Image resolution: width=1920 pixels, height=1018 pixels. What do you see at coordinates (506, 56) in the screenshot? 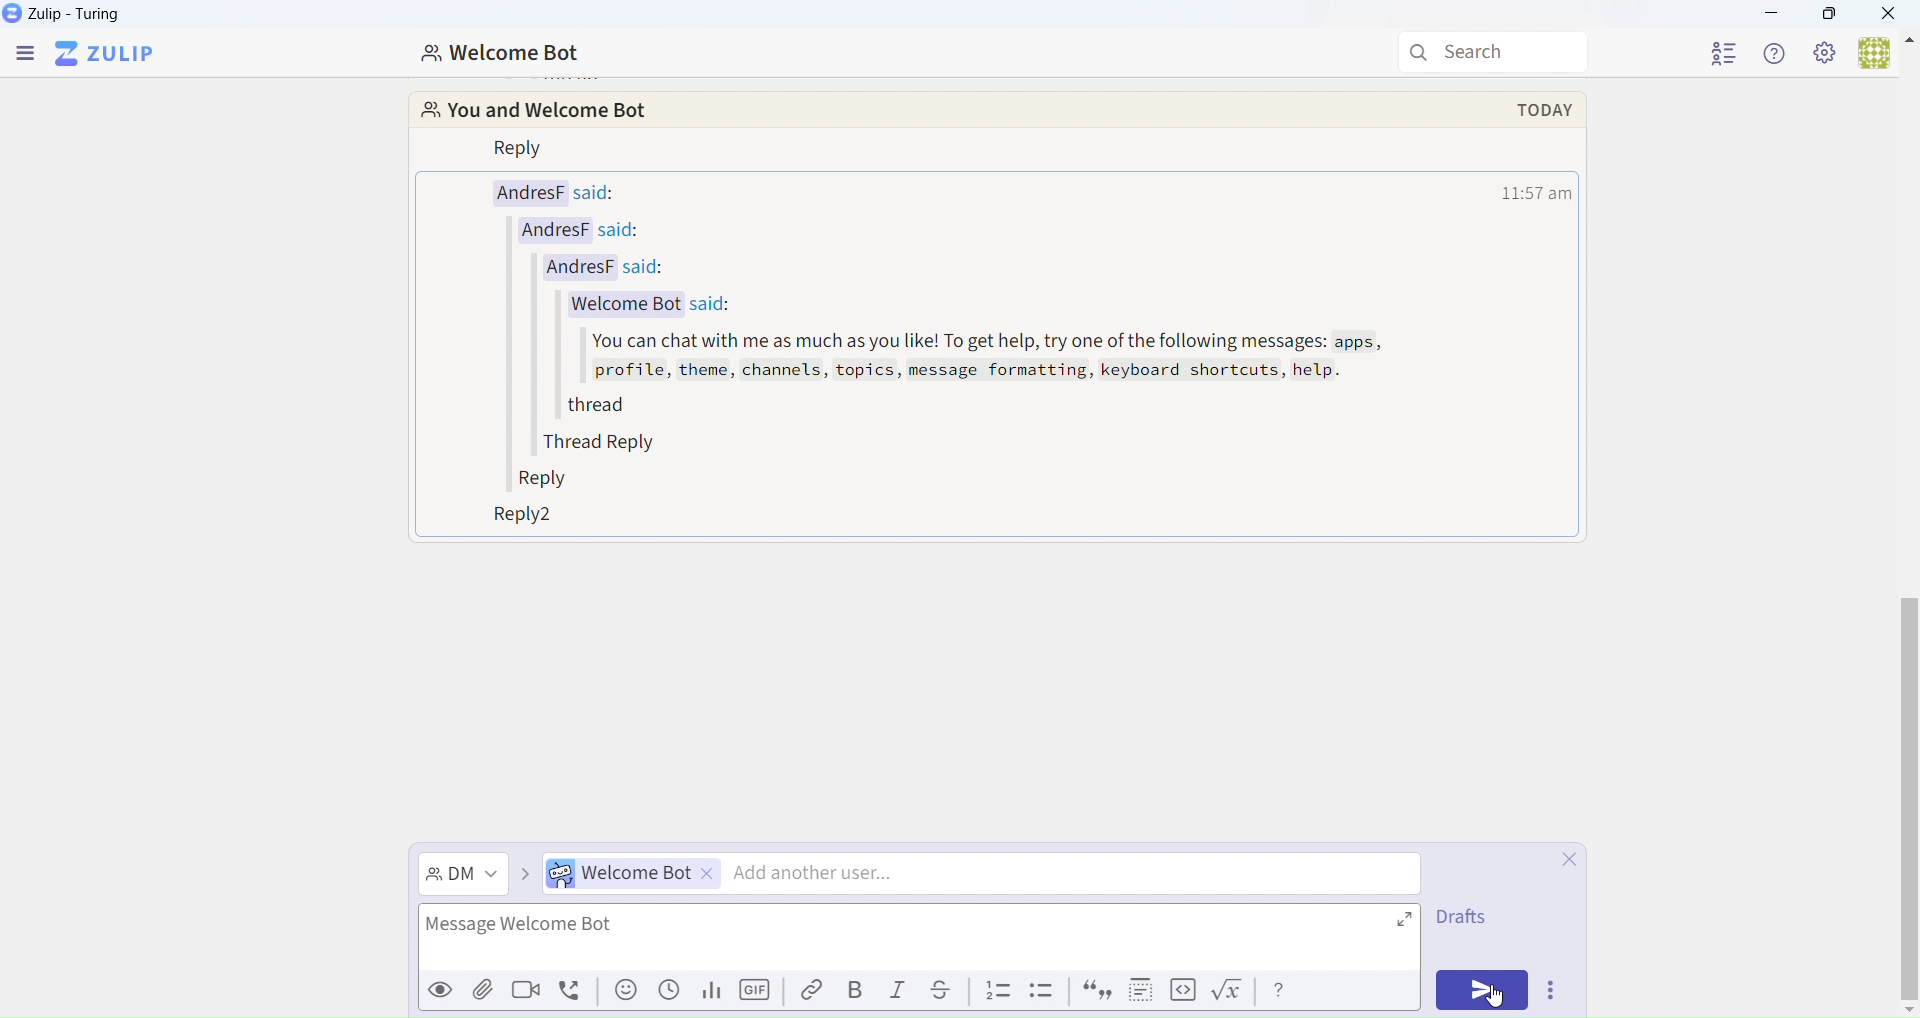
I see `Welcome Bot` at bounding box center [506, 56].